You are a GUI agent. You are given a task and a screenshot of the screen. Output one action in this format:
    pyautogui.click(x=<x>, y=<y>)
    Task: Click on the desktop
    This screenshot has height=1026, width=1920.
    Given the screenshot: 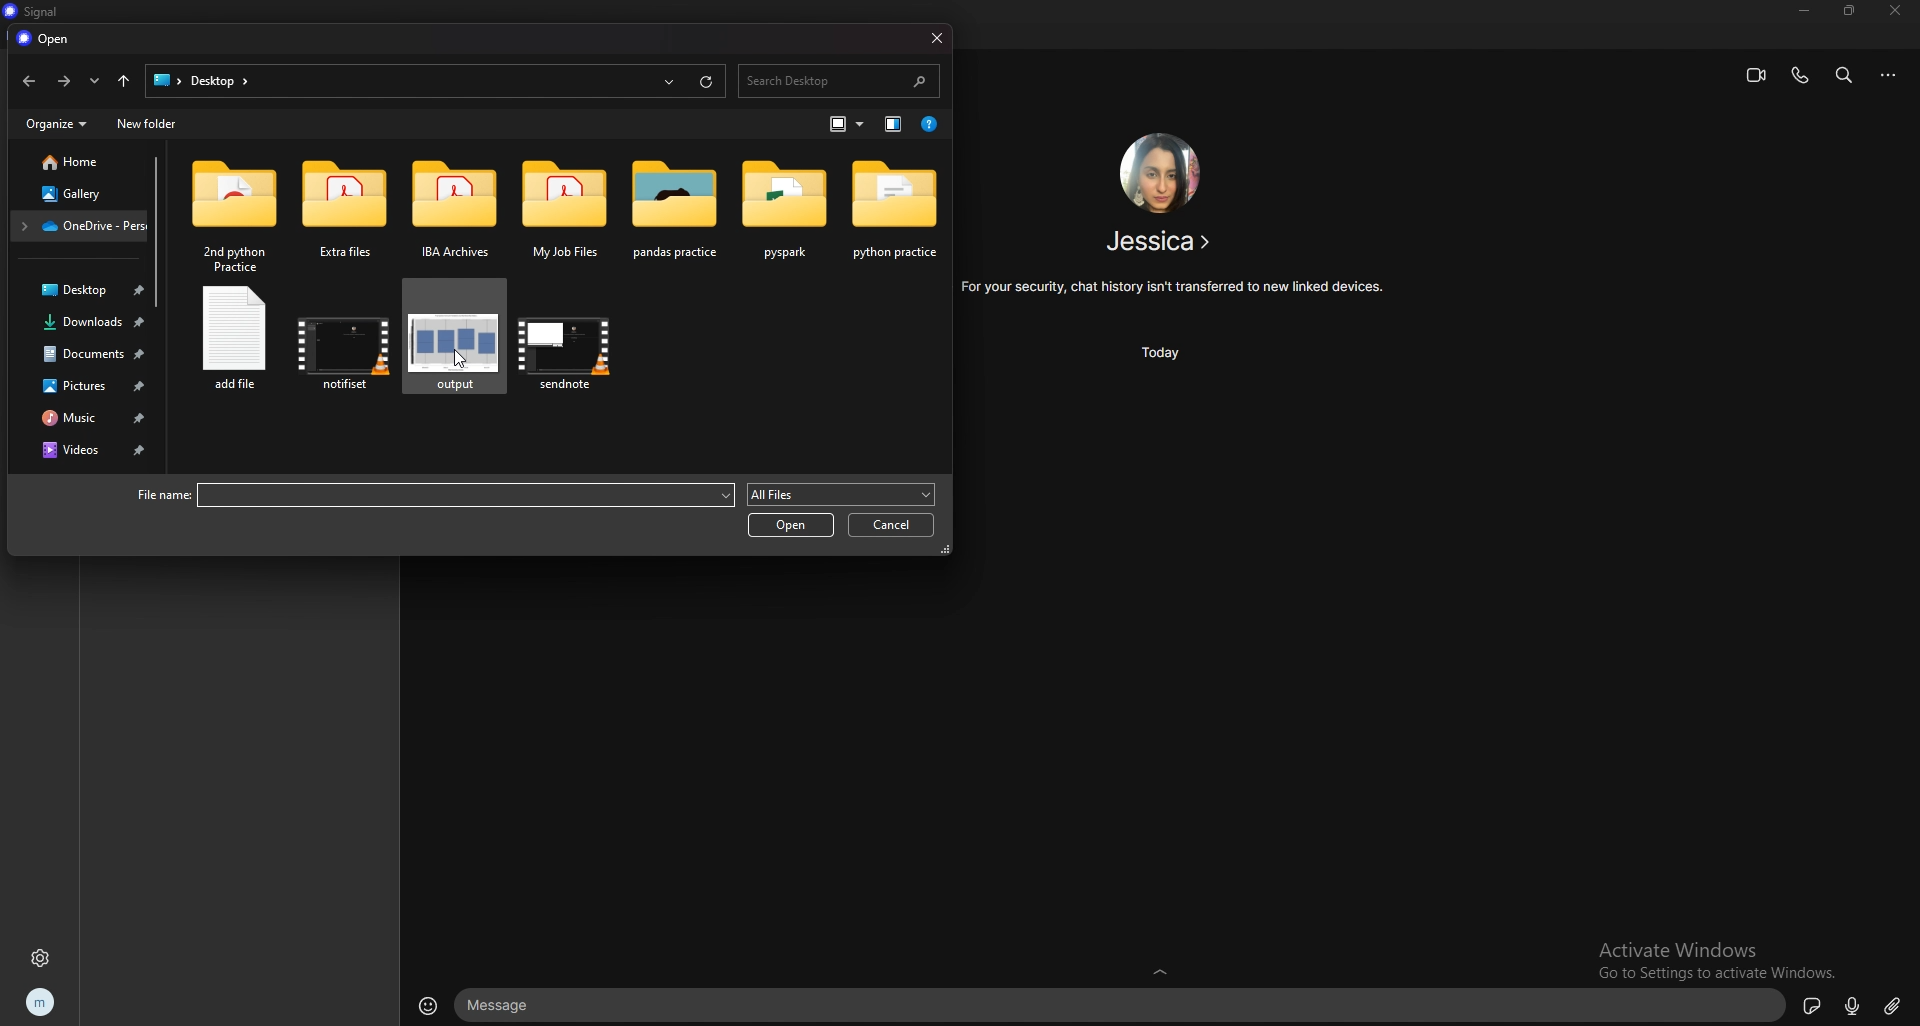 What is the action you would take?
    pyautogui.click(x=81, y=292)
    